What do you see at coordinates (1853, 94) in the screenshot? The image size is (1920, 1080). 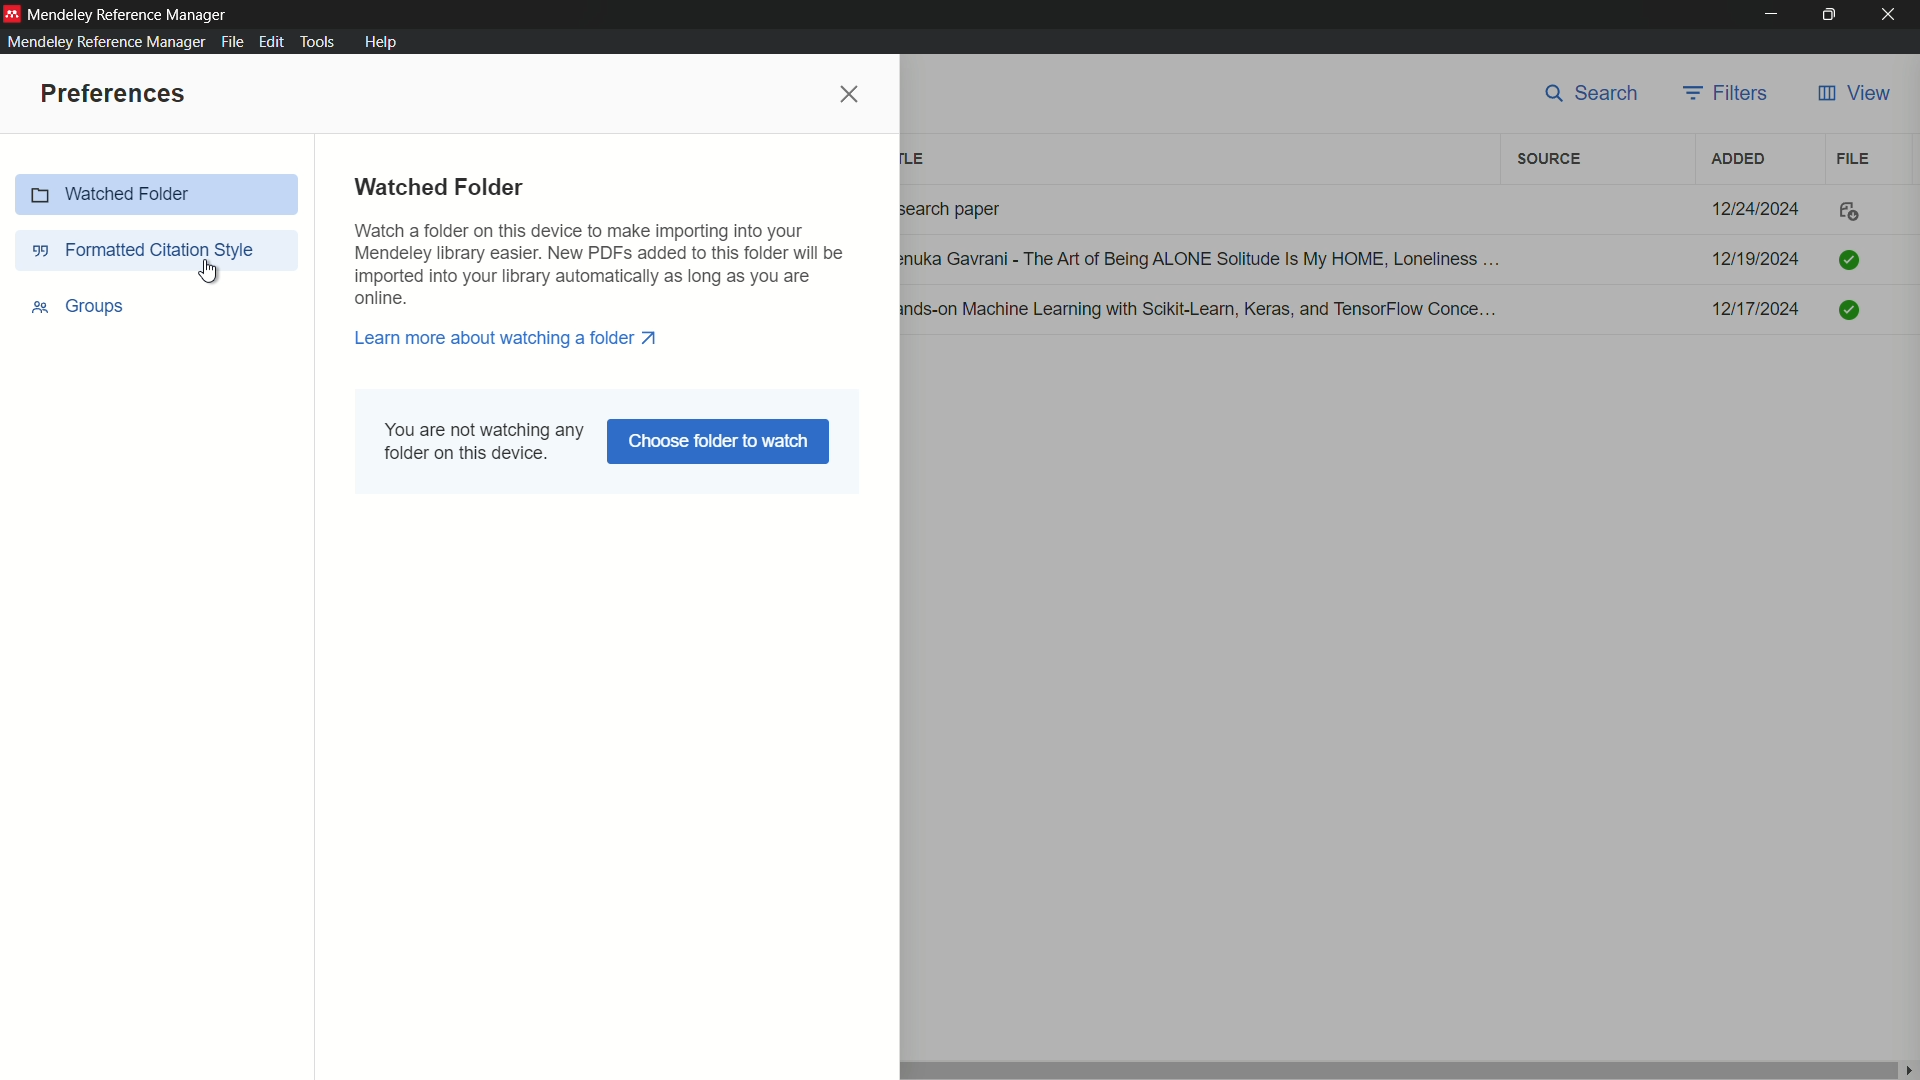 I see `view` at bounding box center [1853, 94].